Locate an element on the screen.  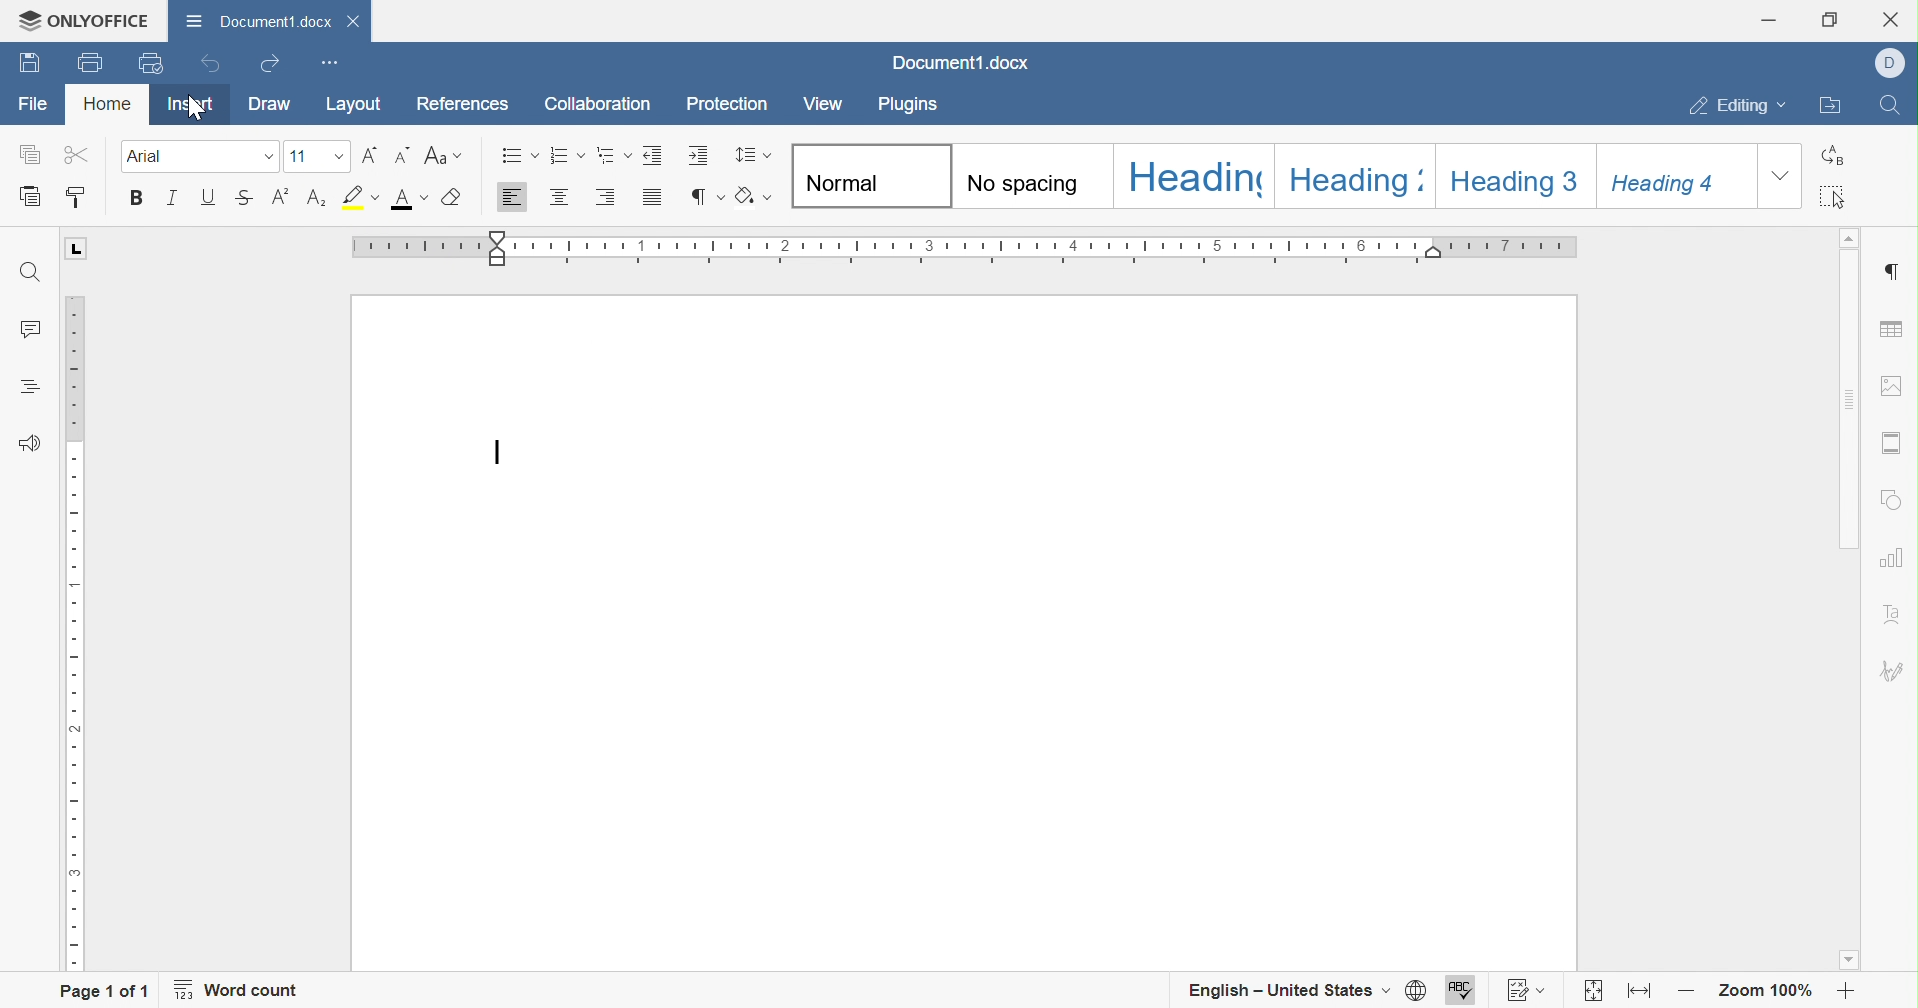
Scroll up is located at coordinates (1847, 239).